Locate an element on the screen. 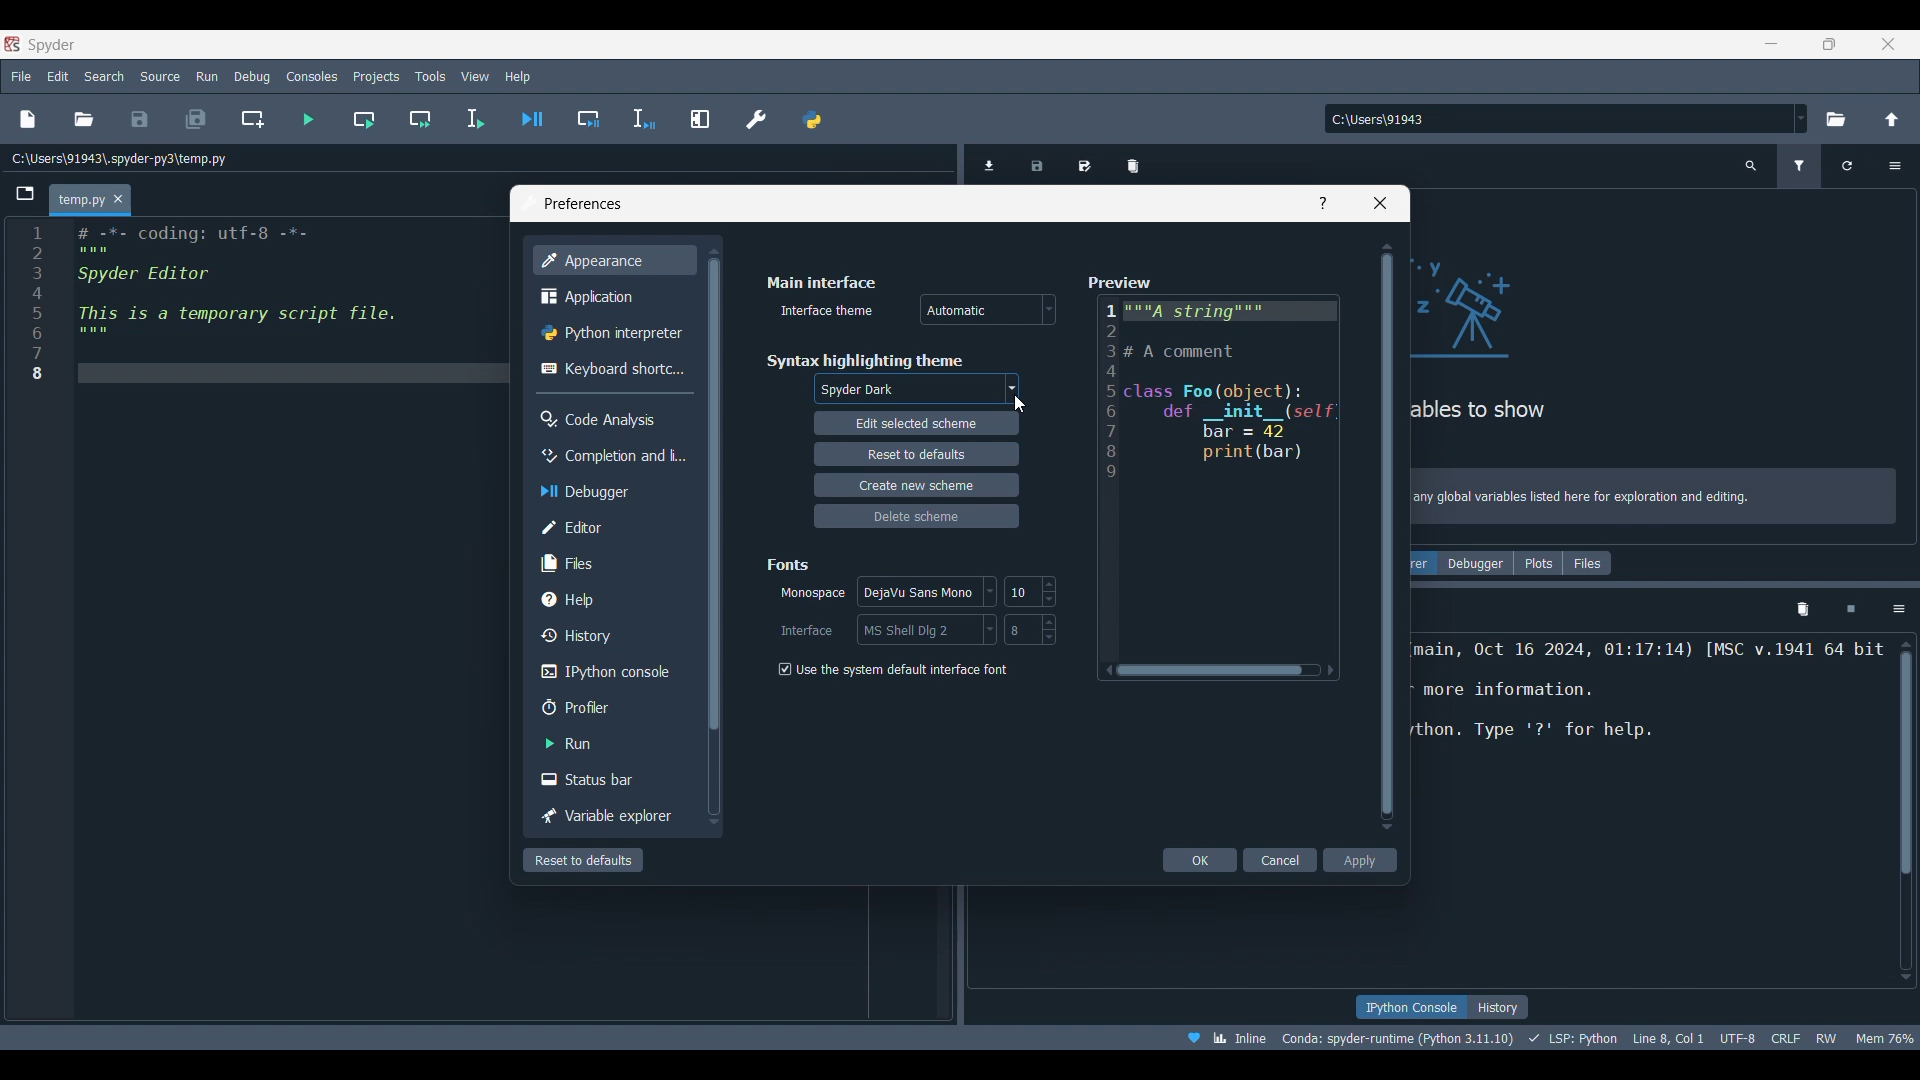 This screenshot has width=1920, height=1080. notice is located at coordinates (1657, 493).